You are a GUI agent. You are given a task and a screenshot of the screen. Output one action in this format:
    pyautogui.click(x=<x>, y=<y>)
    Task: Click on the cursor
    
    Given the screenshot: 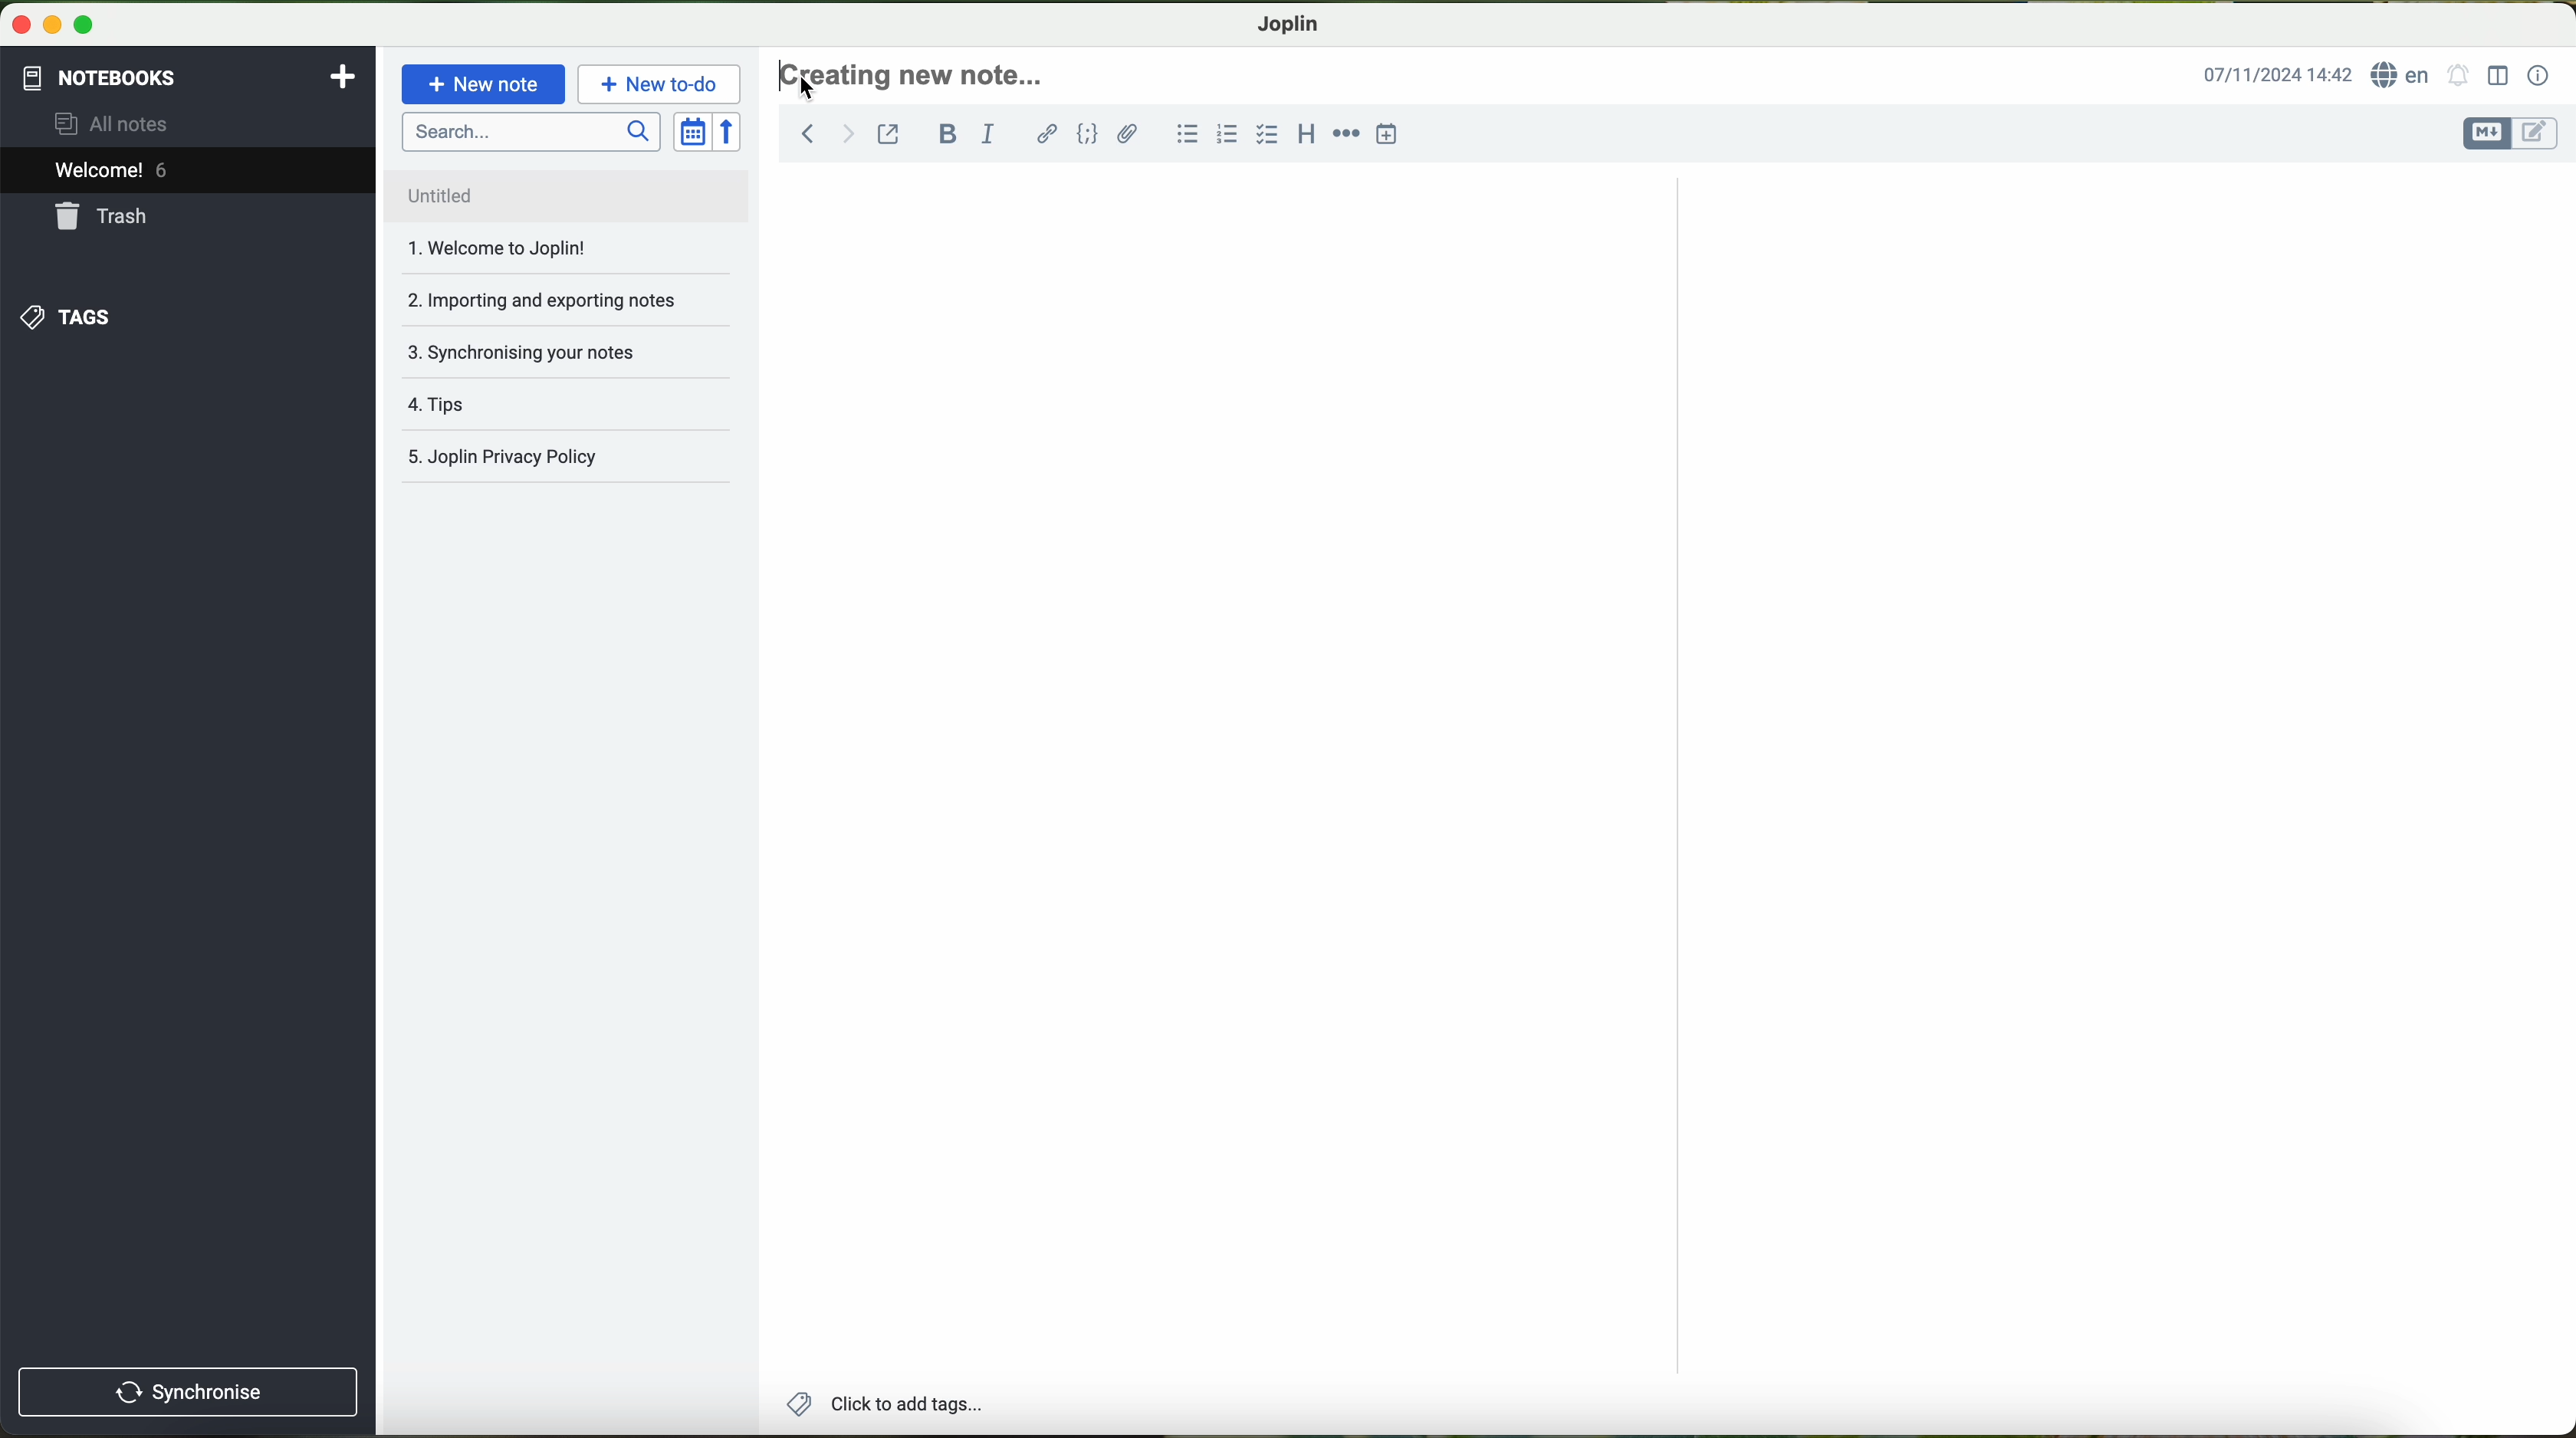 What is the action you would take?
    pyautogui.click(x=814, y=95)
    